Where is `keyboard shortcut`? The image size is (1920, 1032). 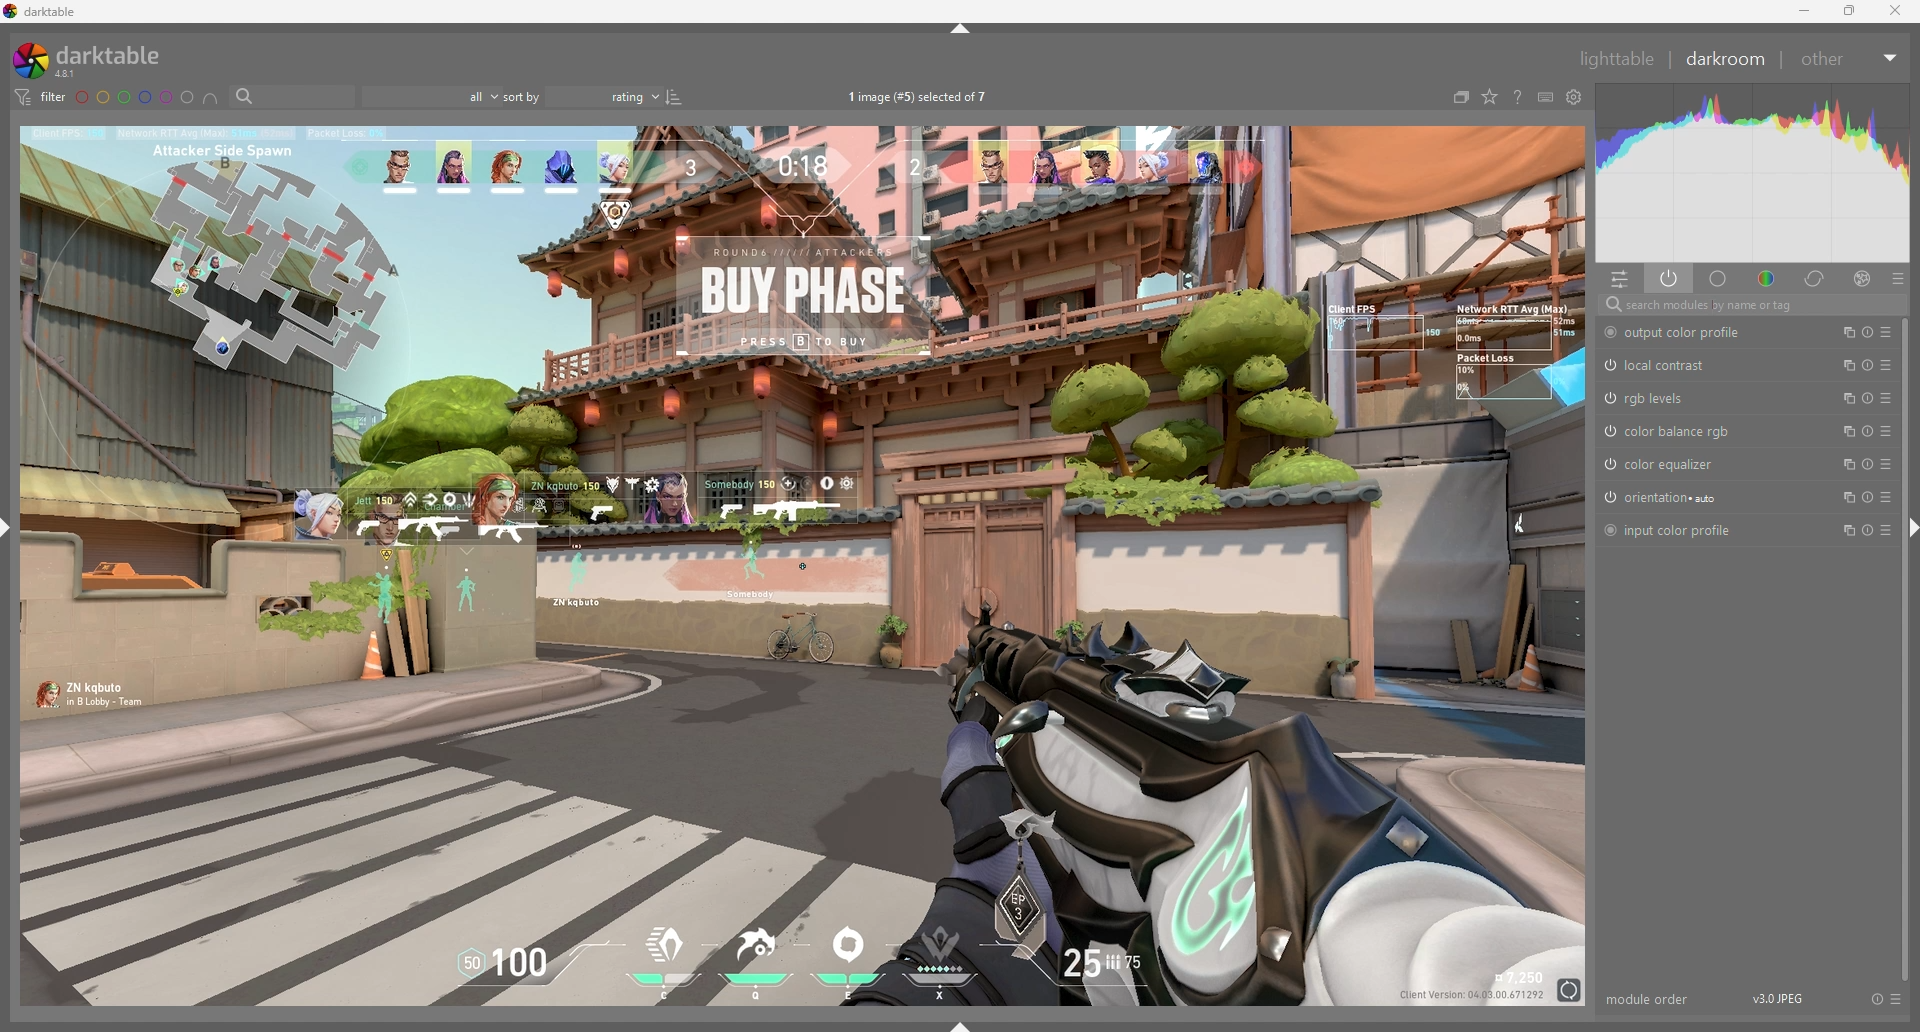 keyboard shortcut is located at coordinates (1546, 97).